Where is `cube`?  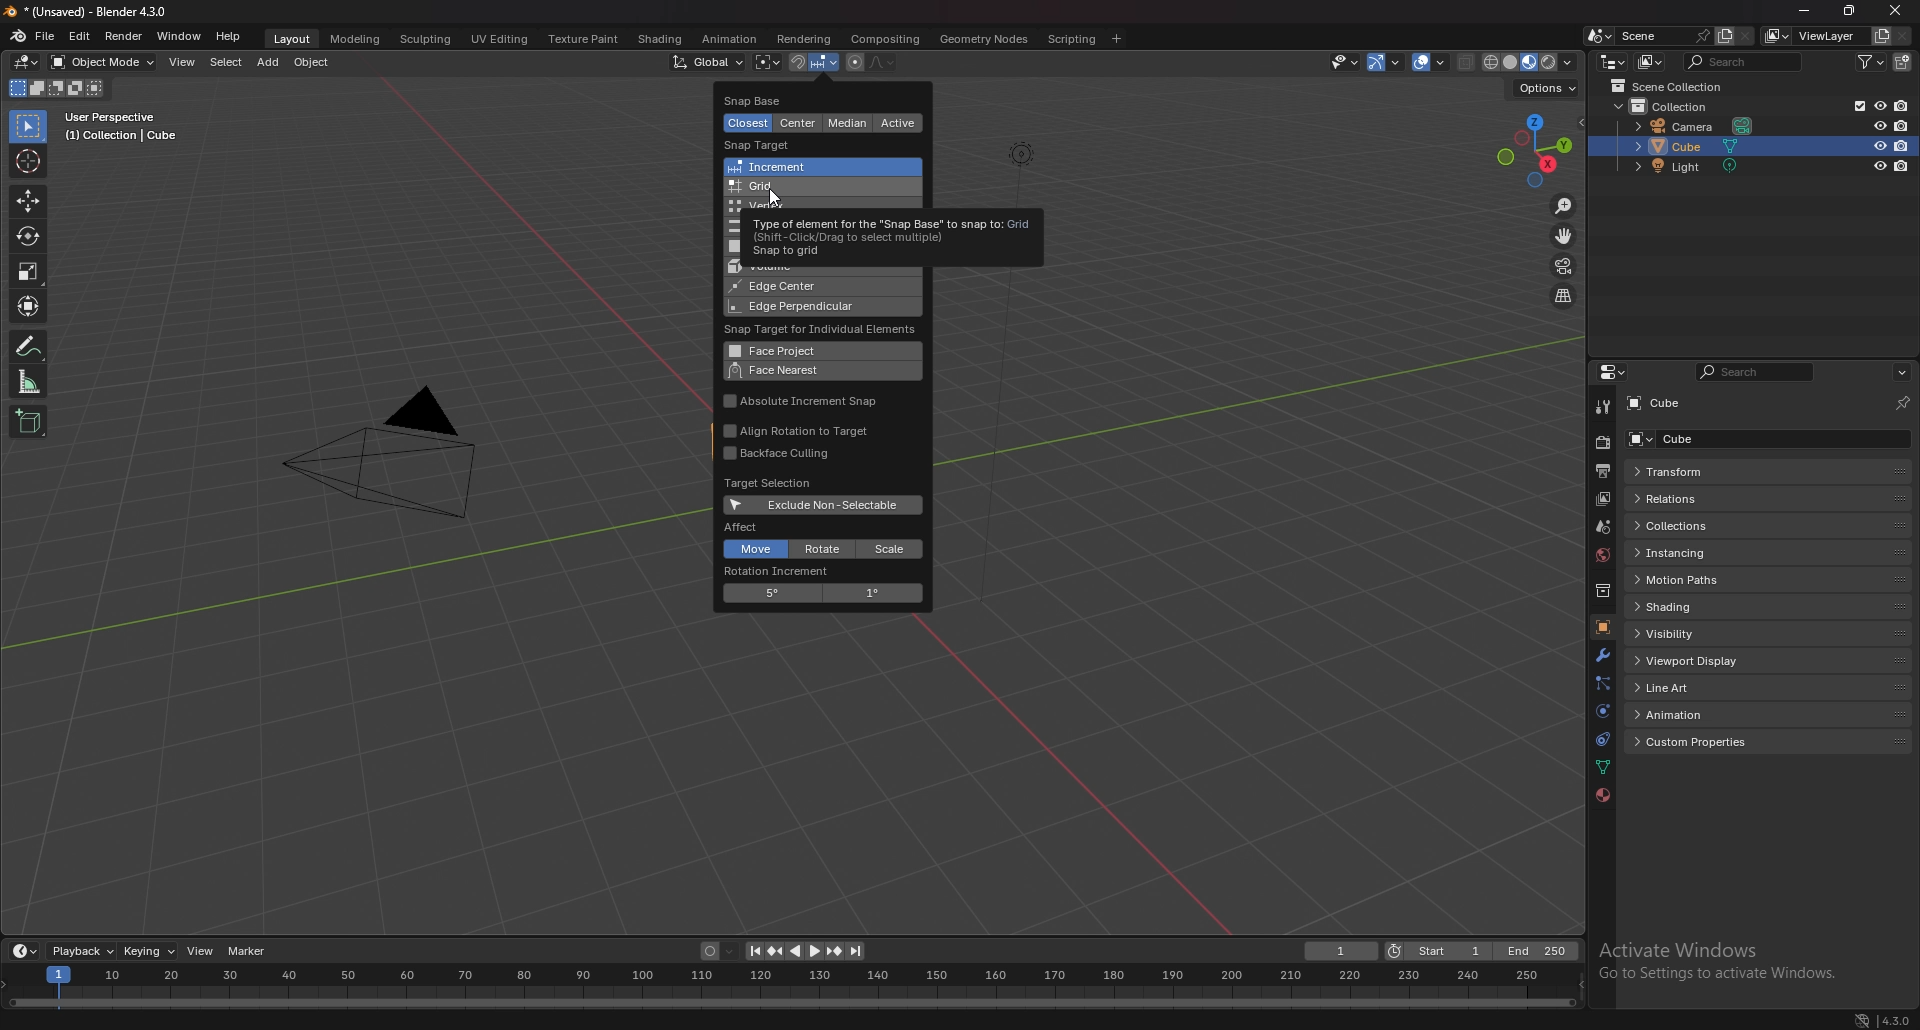 cube is located at coordinates (1692, 146).